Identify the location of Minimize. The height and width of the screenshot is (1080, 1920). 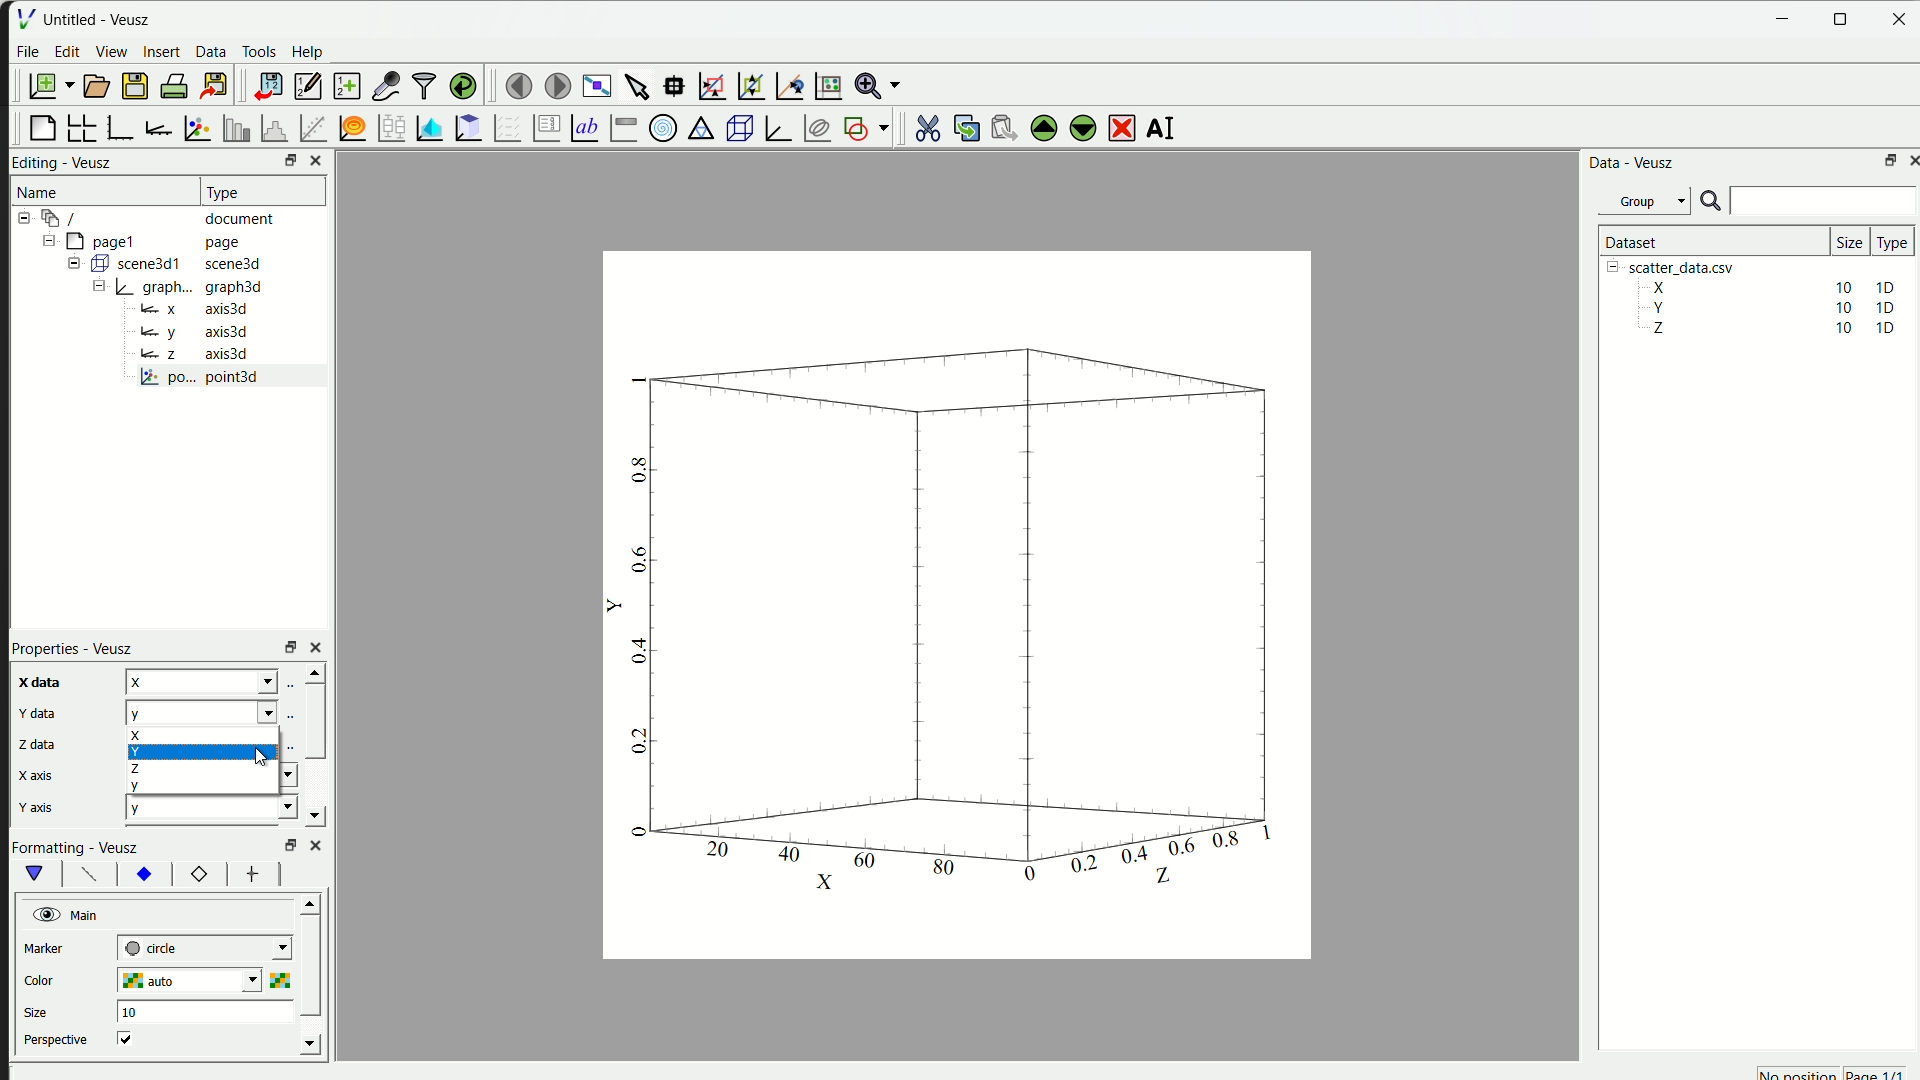
(1784, 18).